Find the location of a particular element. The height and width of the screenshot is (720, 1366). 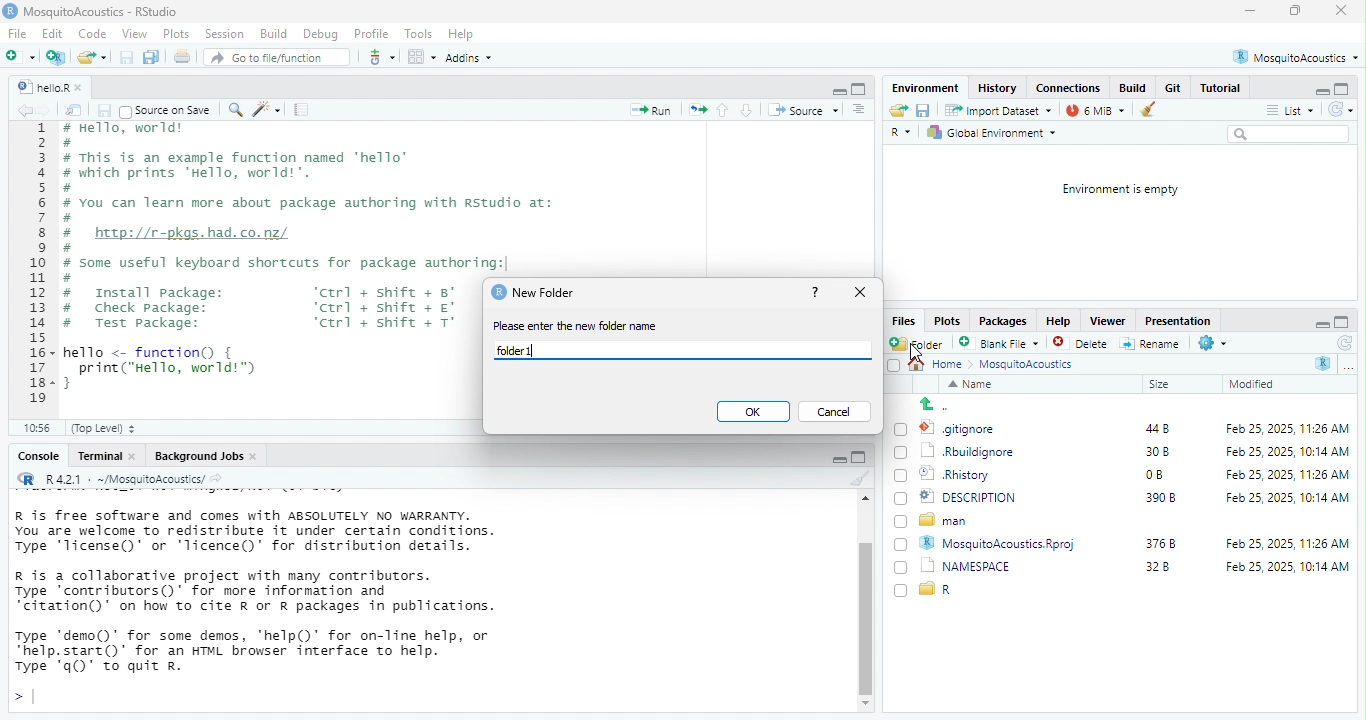

r studio logo is located at coordinates (25, 479).